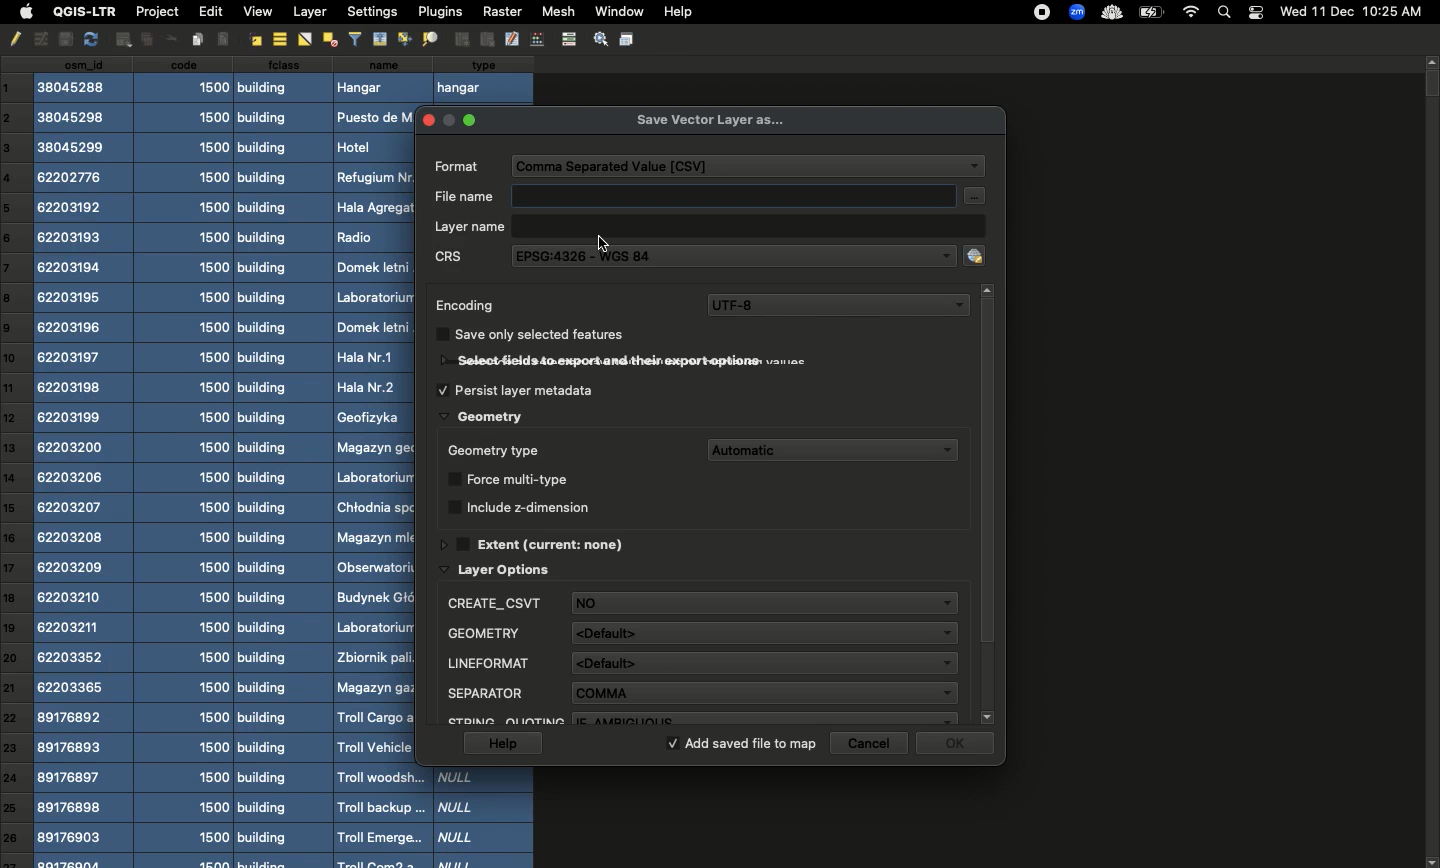  Describe the element at coordinates (143, 40) in the screenshot. I see `Insert Text Box` at that location.